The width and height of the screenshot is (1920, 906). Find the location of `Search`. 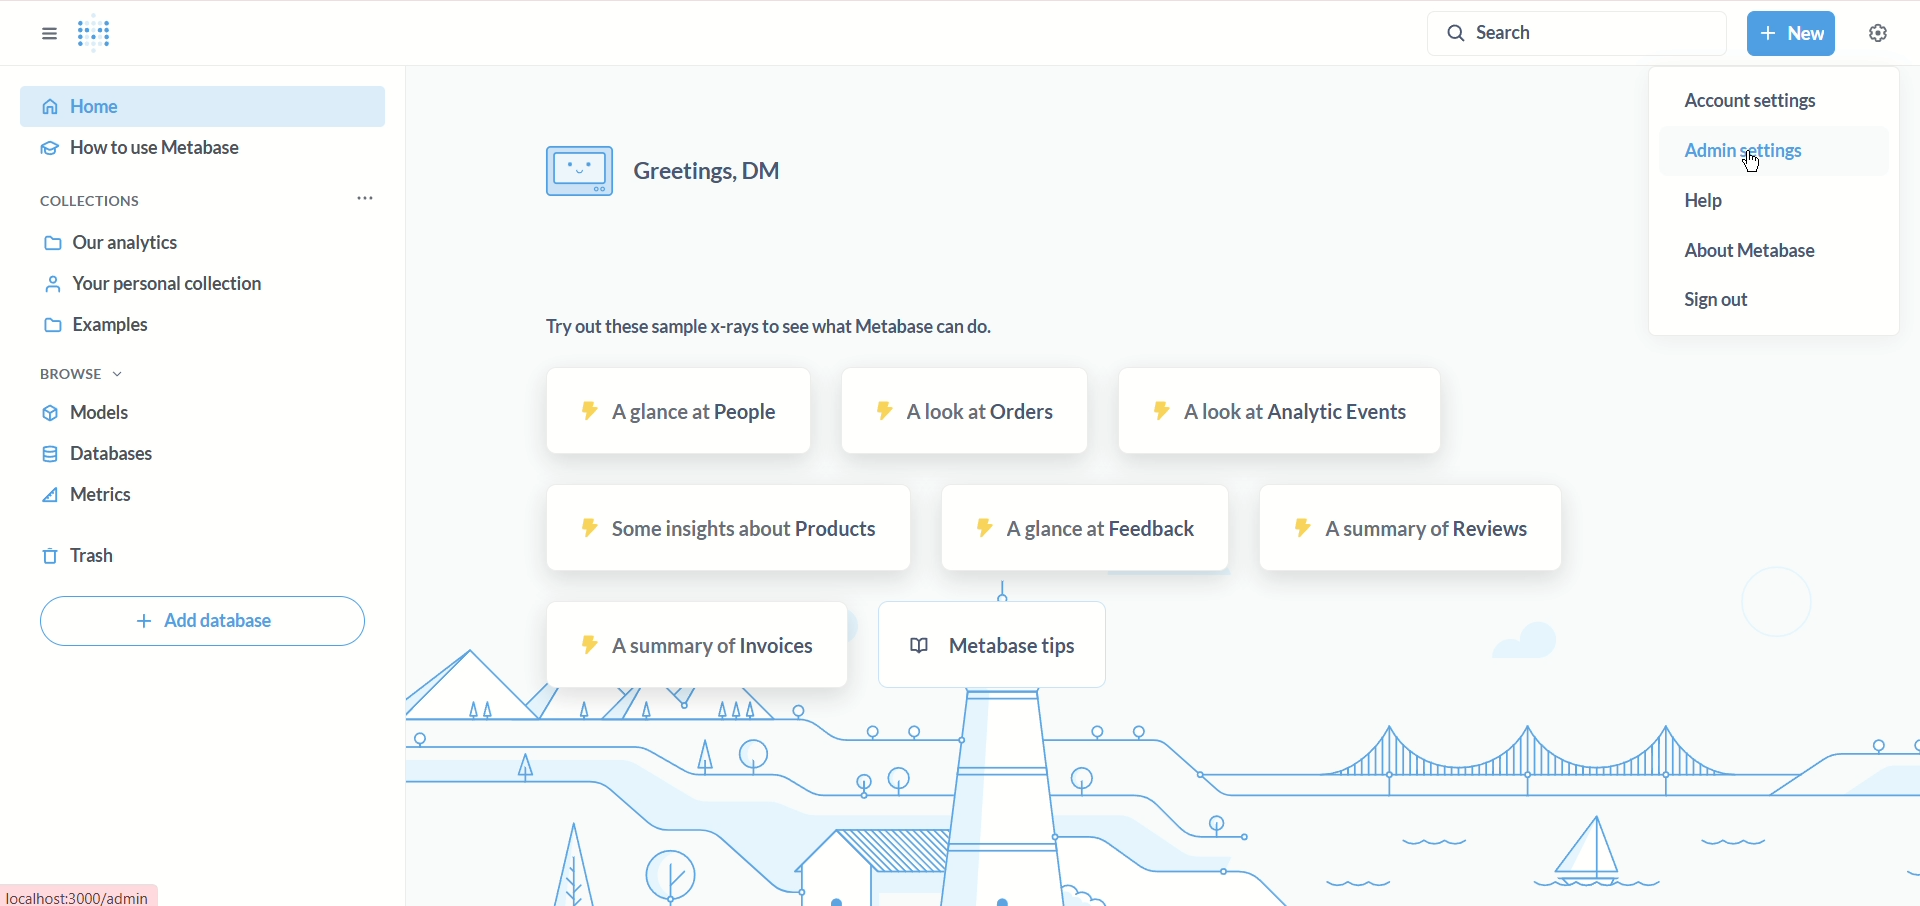

Search is located at coordinates (1558, 34).